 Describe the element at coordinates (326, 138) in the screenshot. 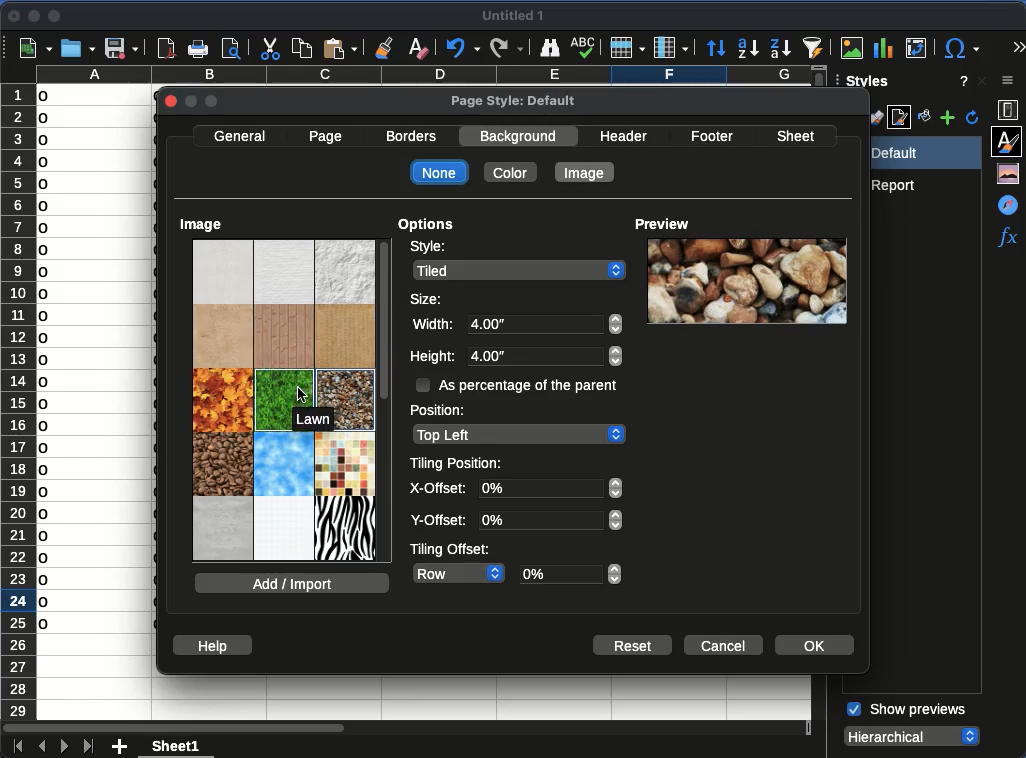

I see `page` at that location.